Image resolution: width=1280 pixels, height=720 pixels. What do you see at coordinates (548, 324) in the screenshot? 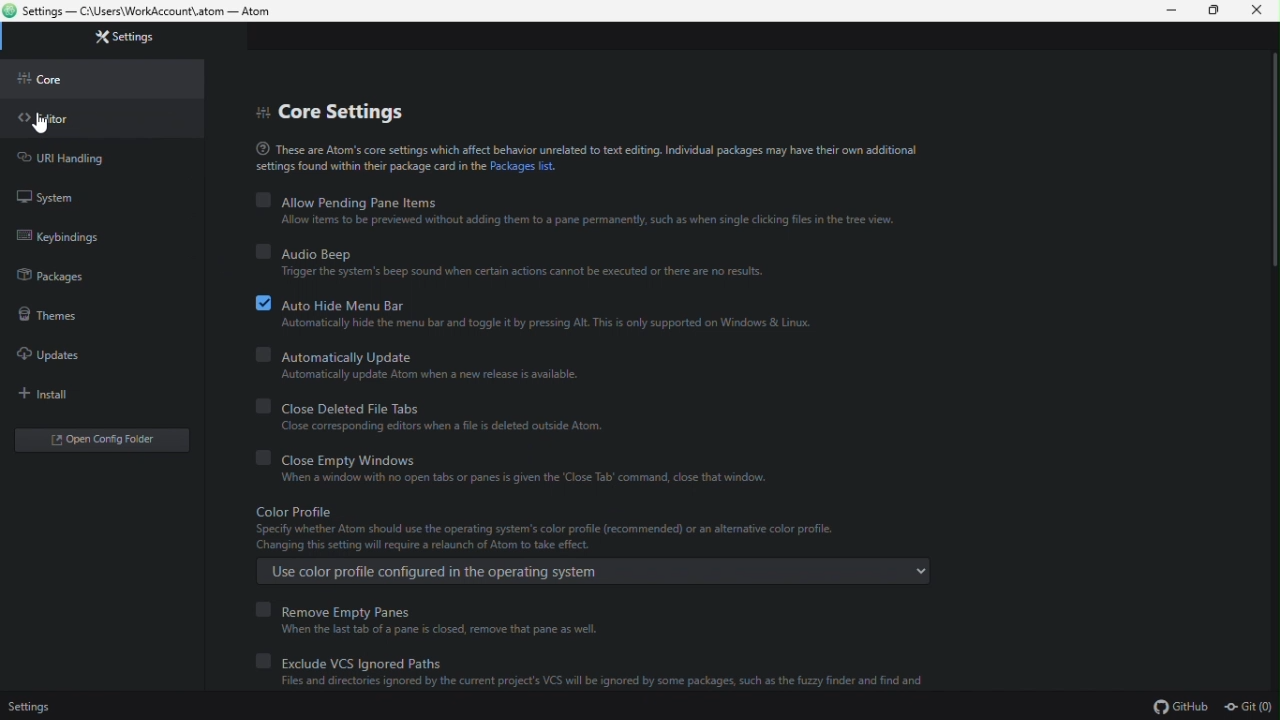
I see `Automatically hide the menu bar and toggle it by pressing Alt. This is only supported on Windows & Linux.` at bounding box center [548, 324].